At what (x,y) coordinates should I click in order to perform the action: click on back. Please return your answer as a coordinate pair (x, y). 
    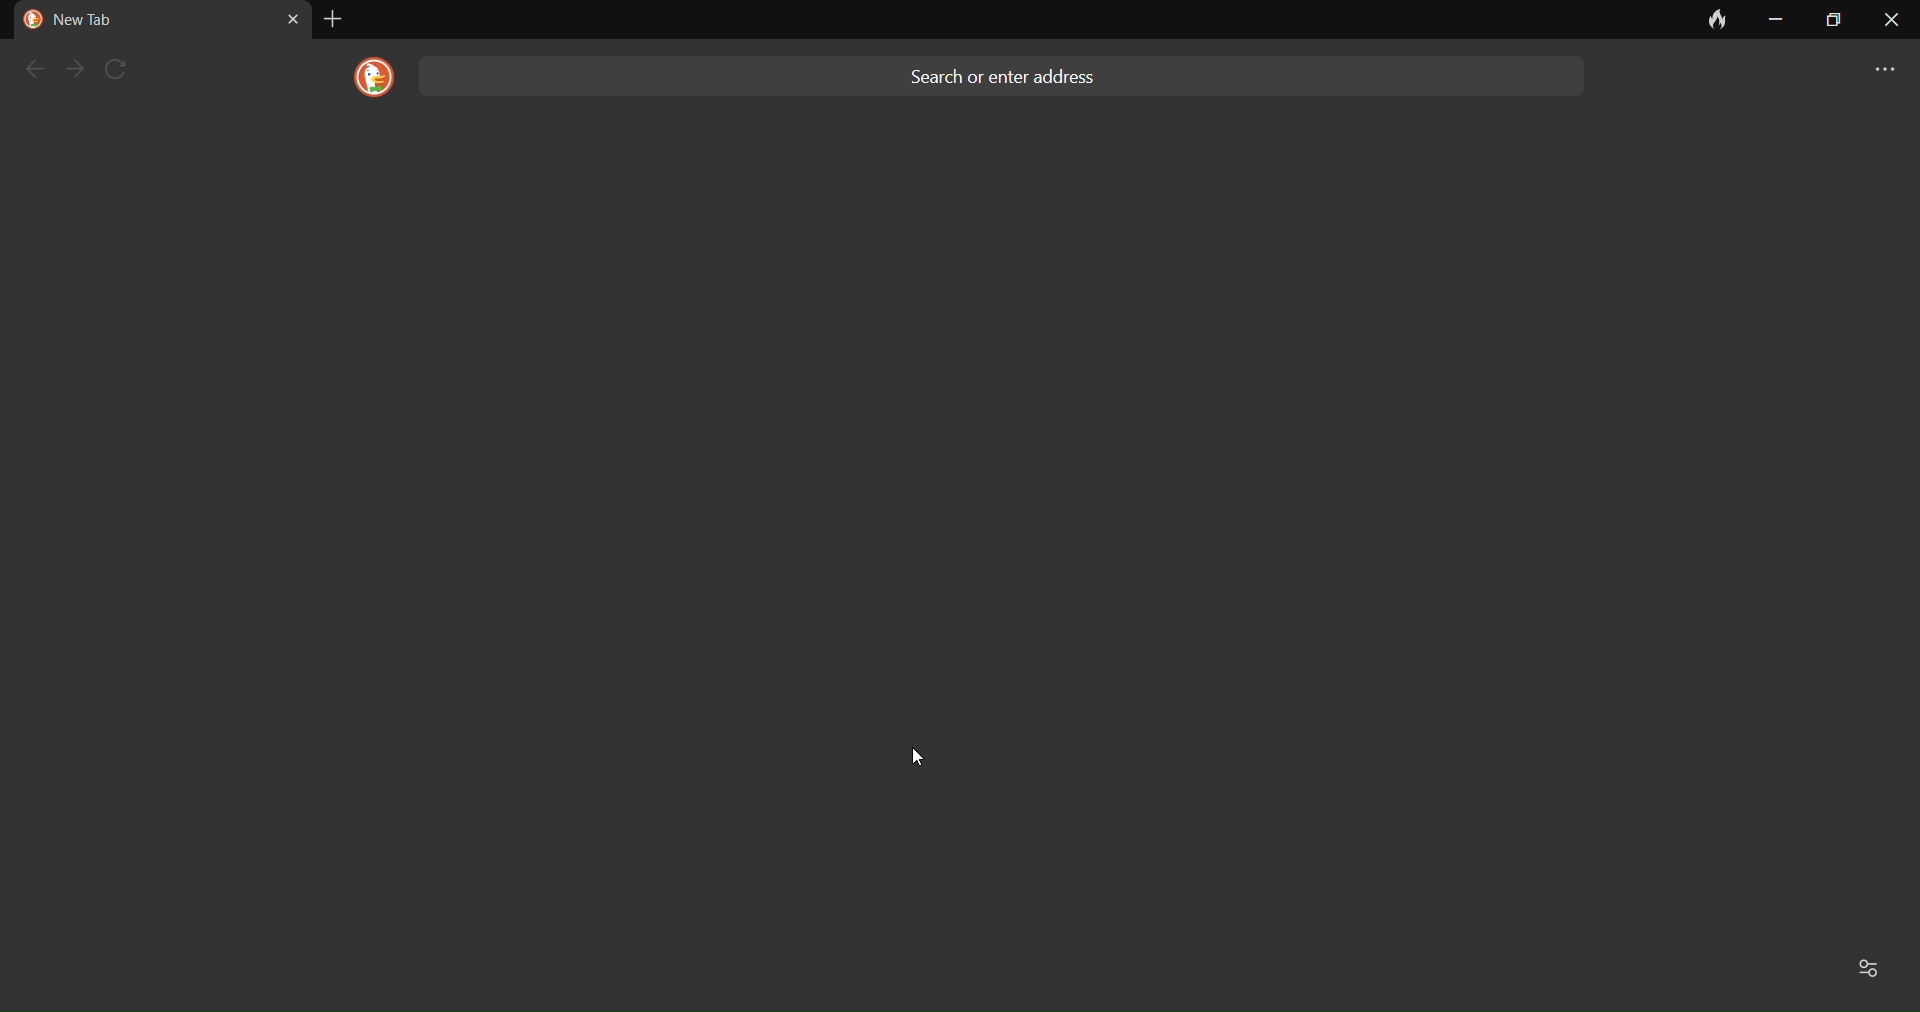
    Looking at the image, I should click on (32, 69).